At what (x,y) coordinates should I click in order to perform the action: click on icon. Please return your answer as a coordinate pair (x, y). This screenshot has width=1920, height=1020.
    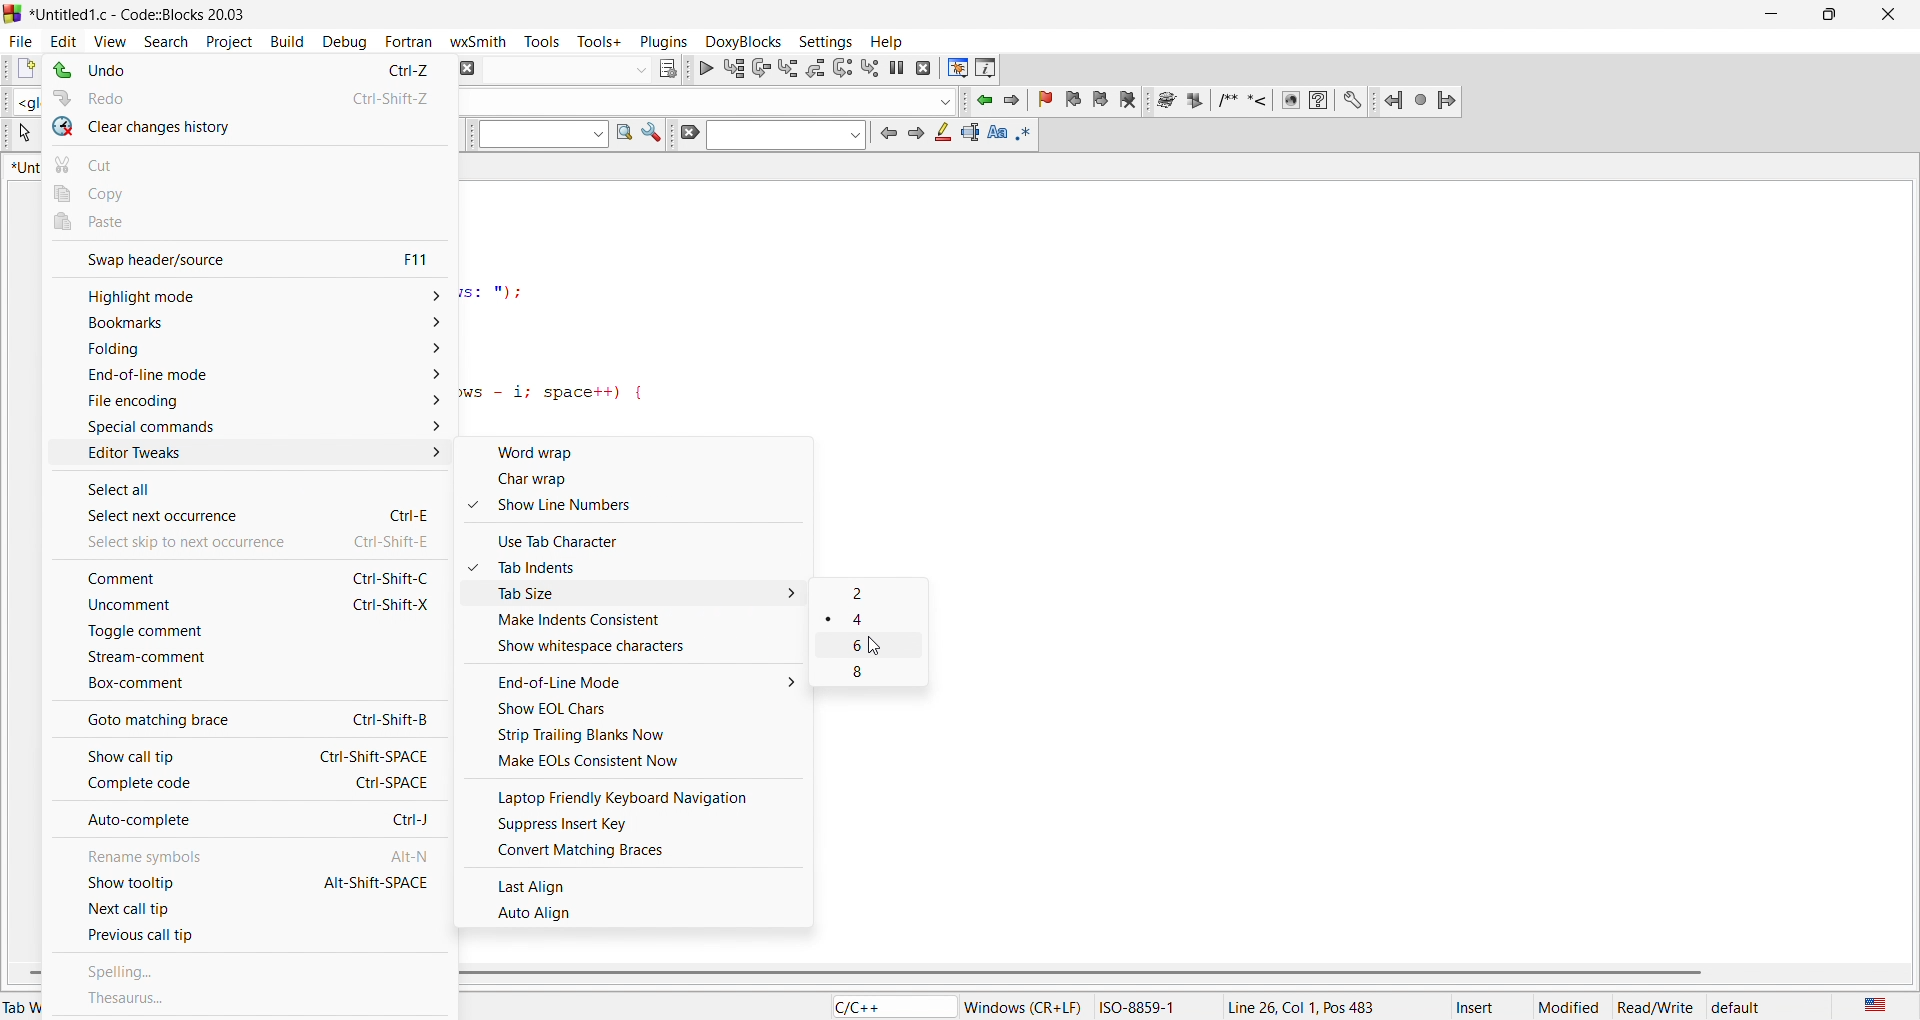
    Looking at the image, I should click on (970, 134).